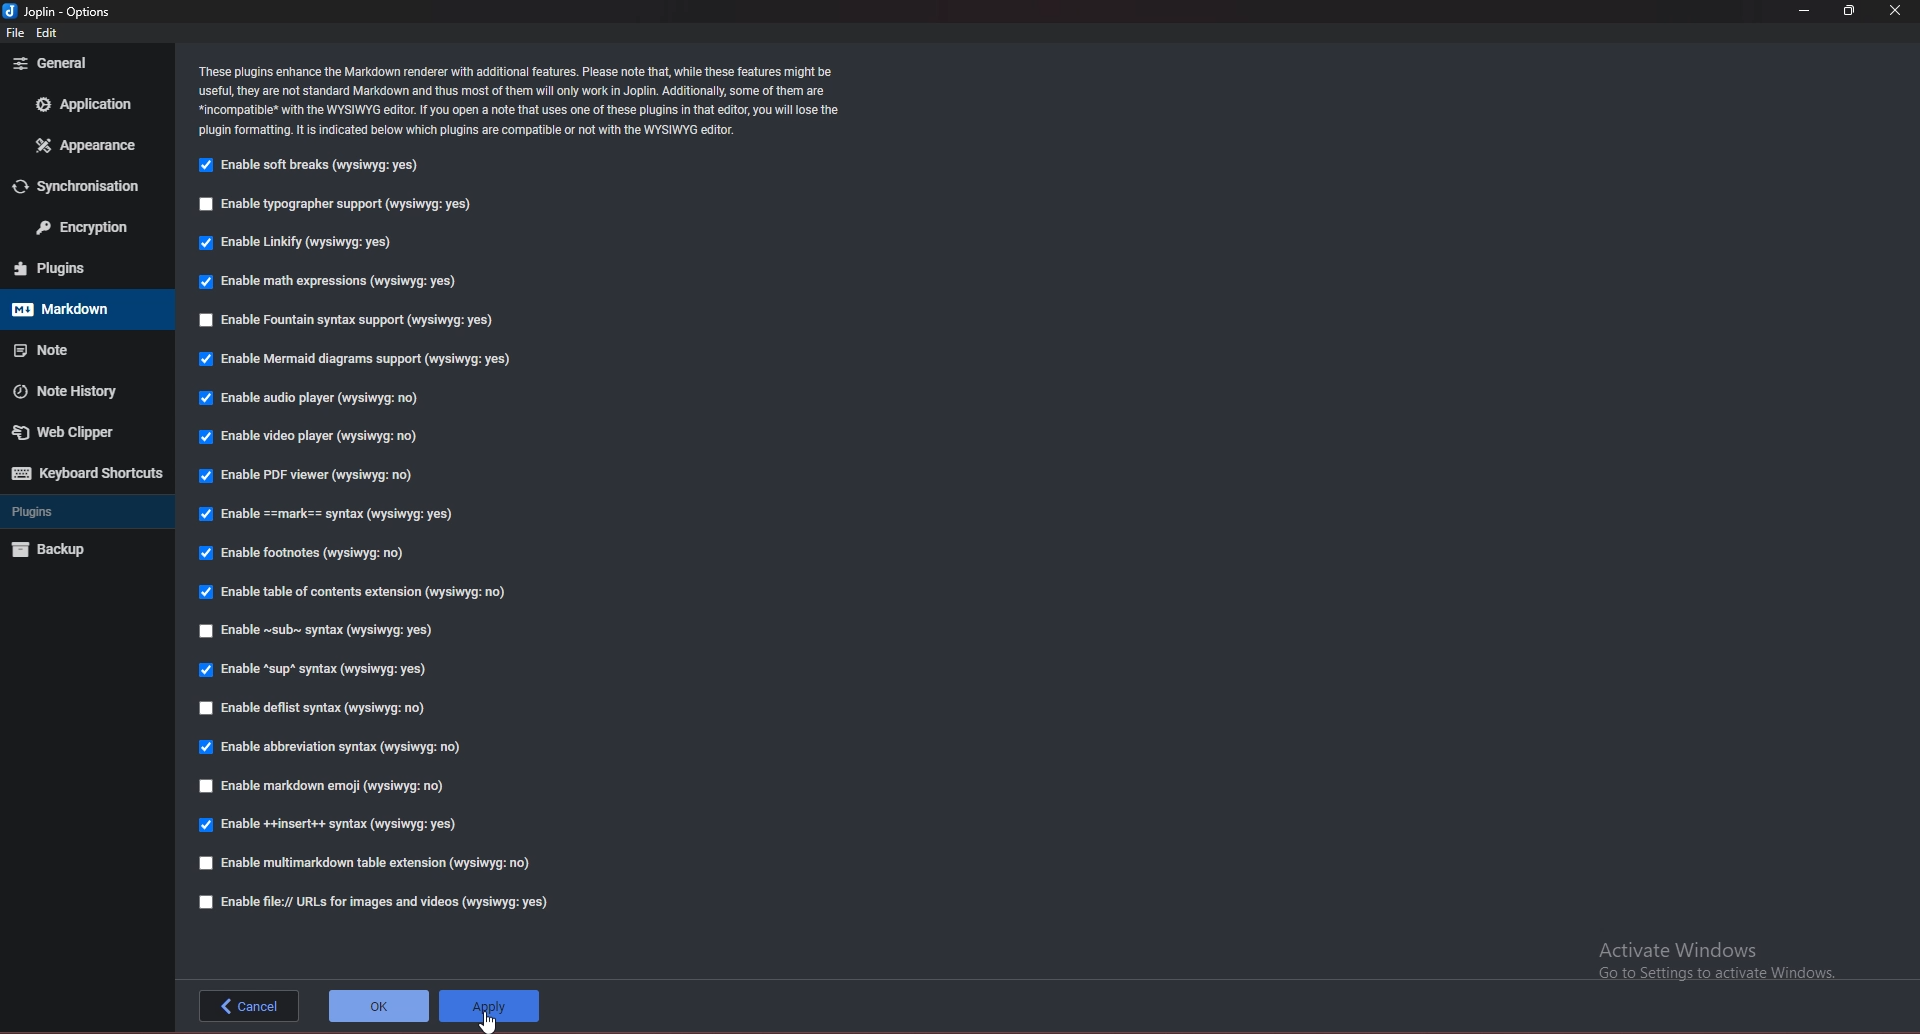  What do you see at coordinates (519, 101) in the screenshot?
I see `info` at bounding box center [519, 101].